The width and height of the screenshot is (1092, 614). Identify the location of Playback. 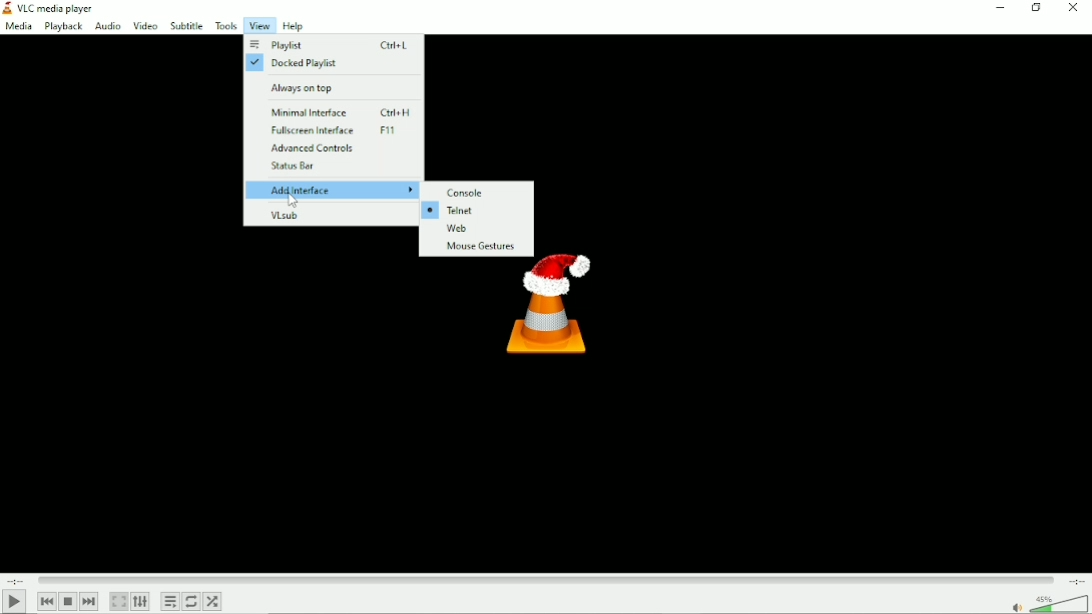
(61, 27).